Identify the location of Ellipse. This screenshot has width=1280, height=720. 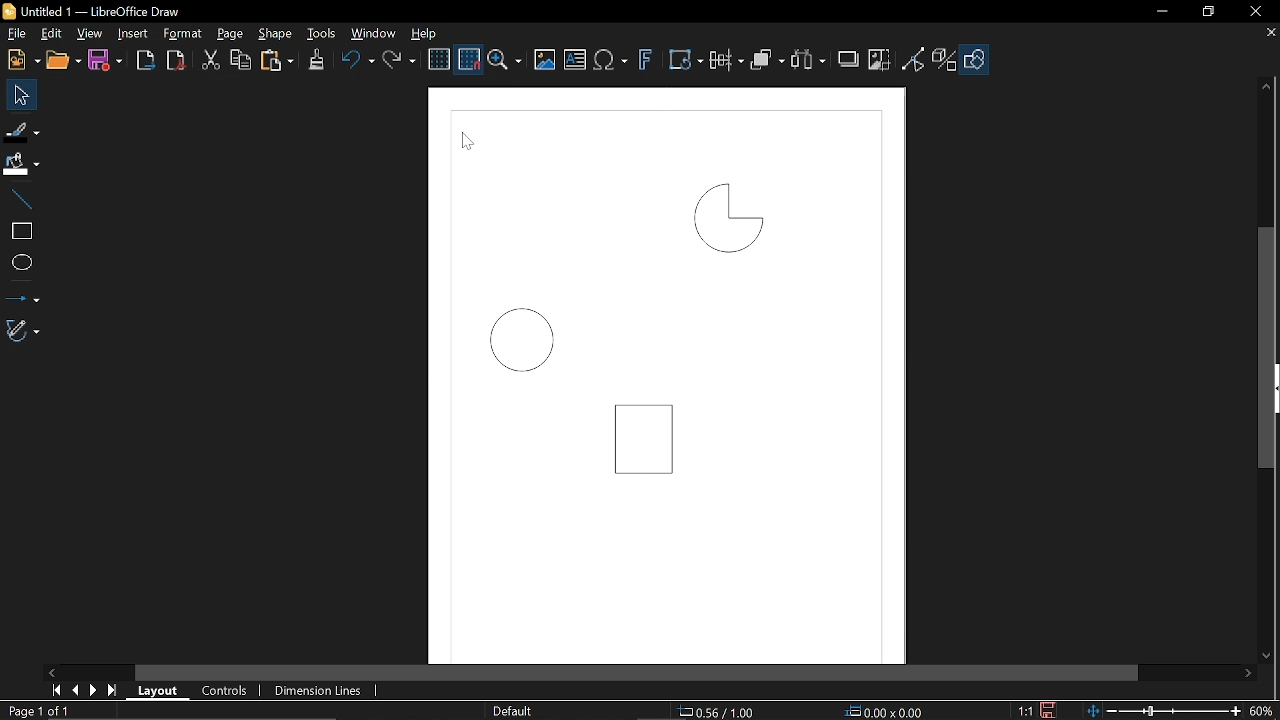
(20, 263).